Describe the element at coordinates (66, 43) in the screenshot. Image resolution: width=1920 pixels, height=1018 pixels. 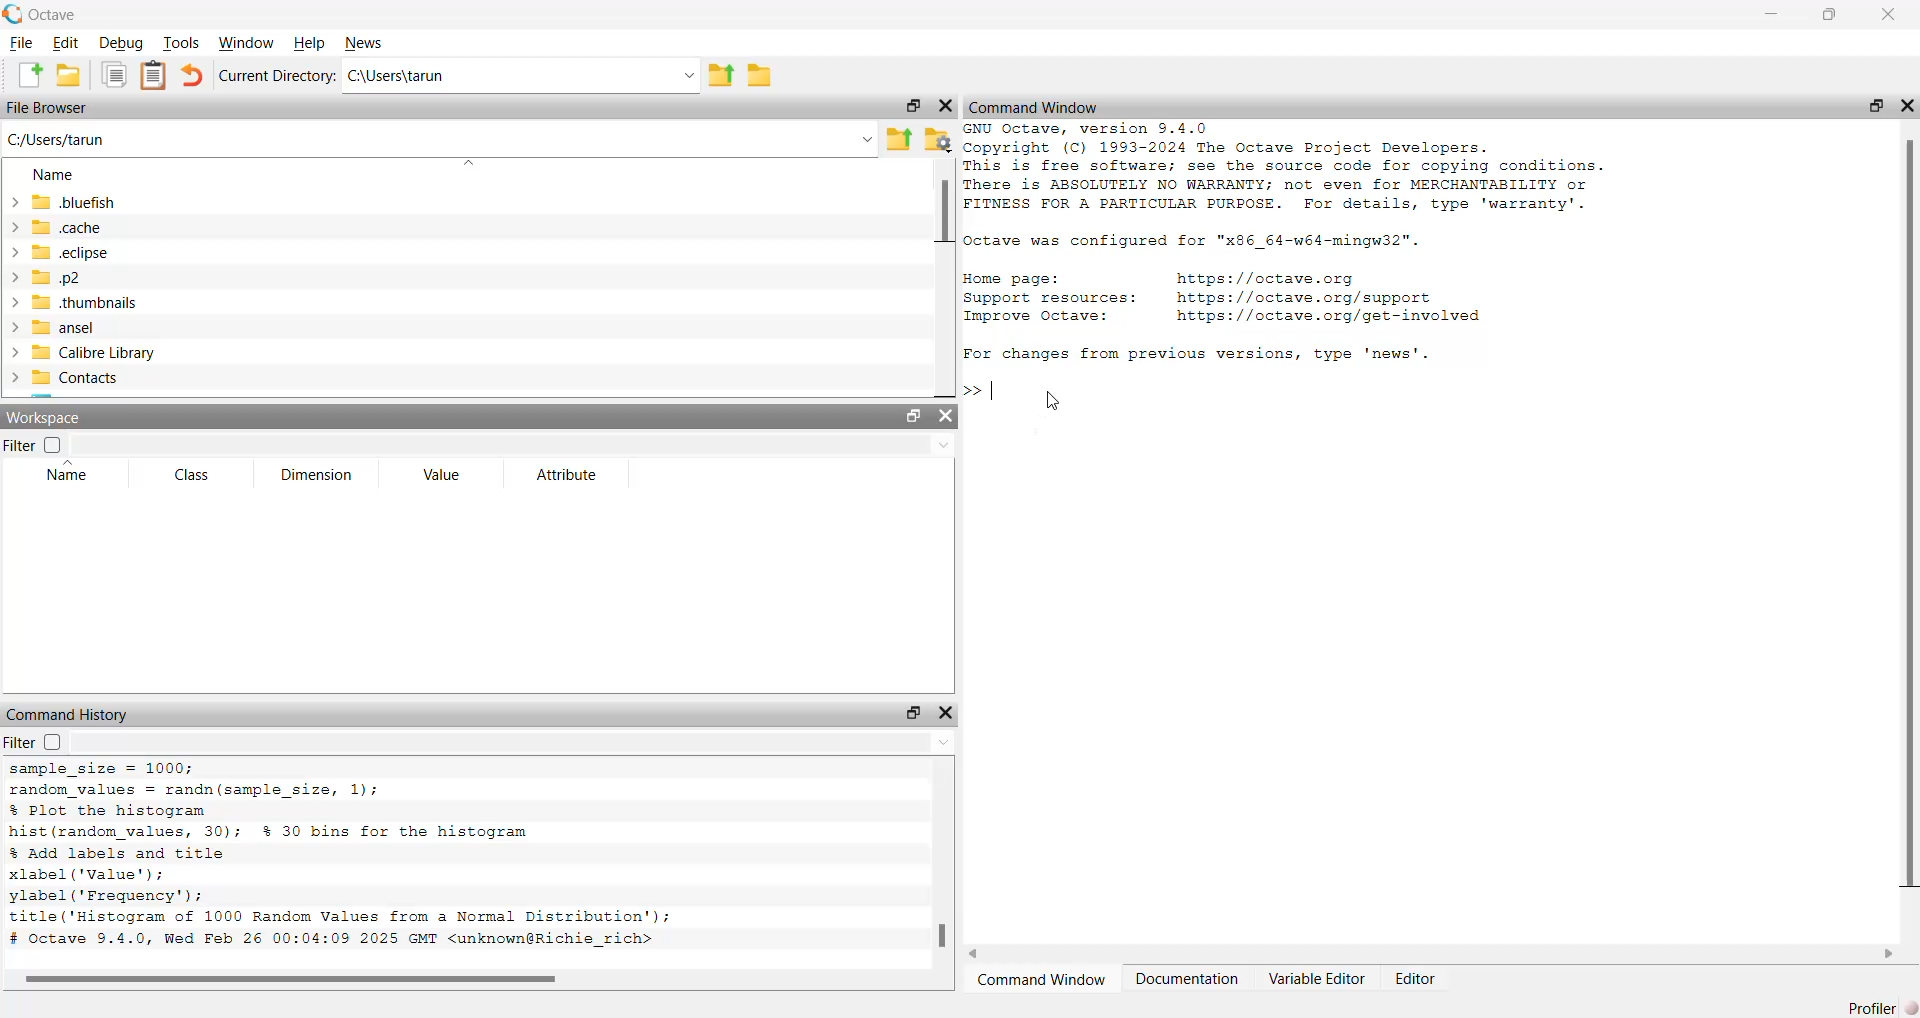
I see `Edit` at that location.